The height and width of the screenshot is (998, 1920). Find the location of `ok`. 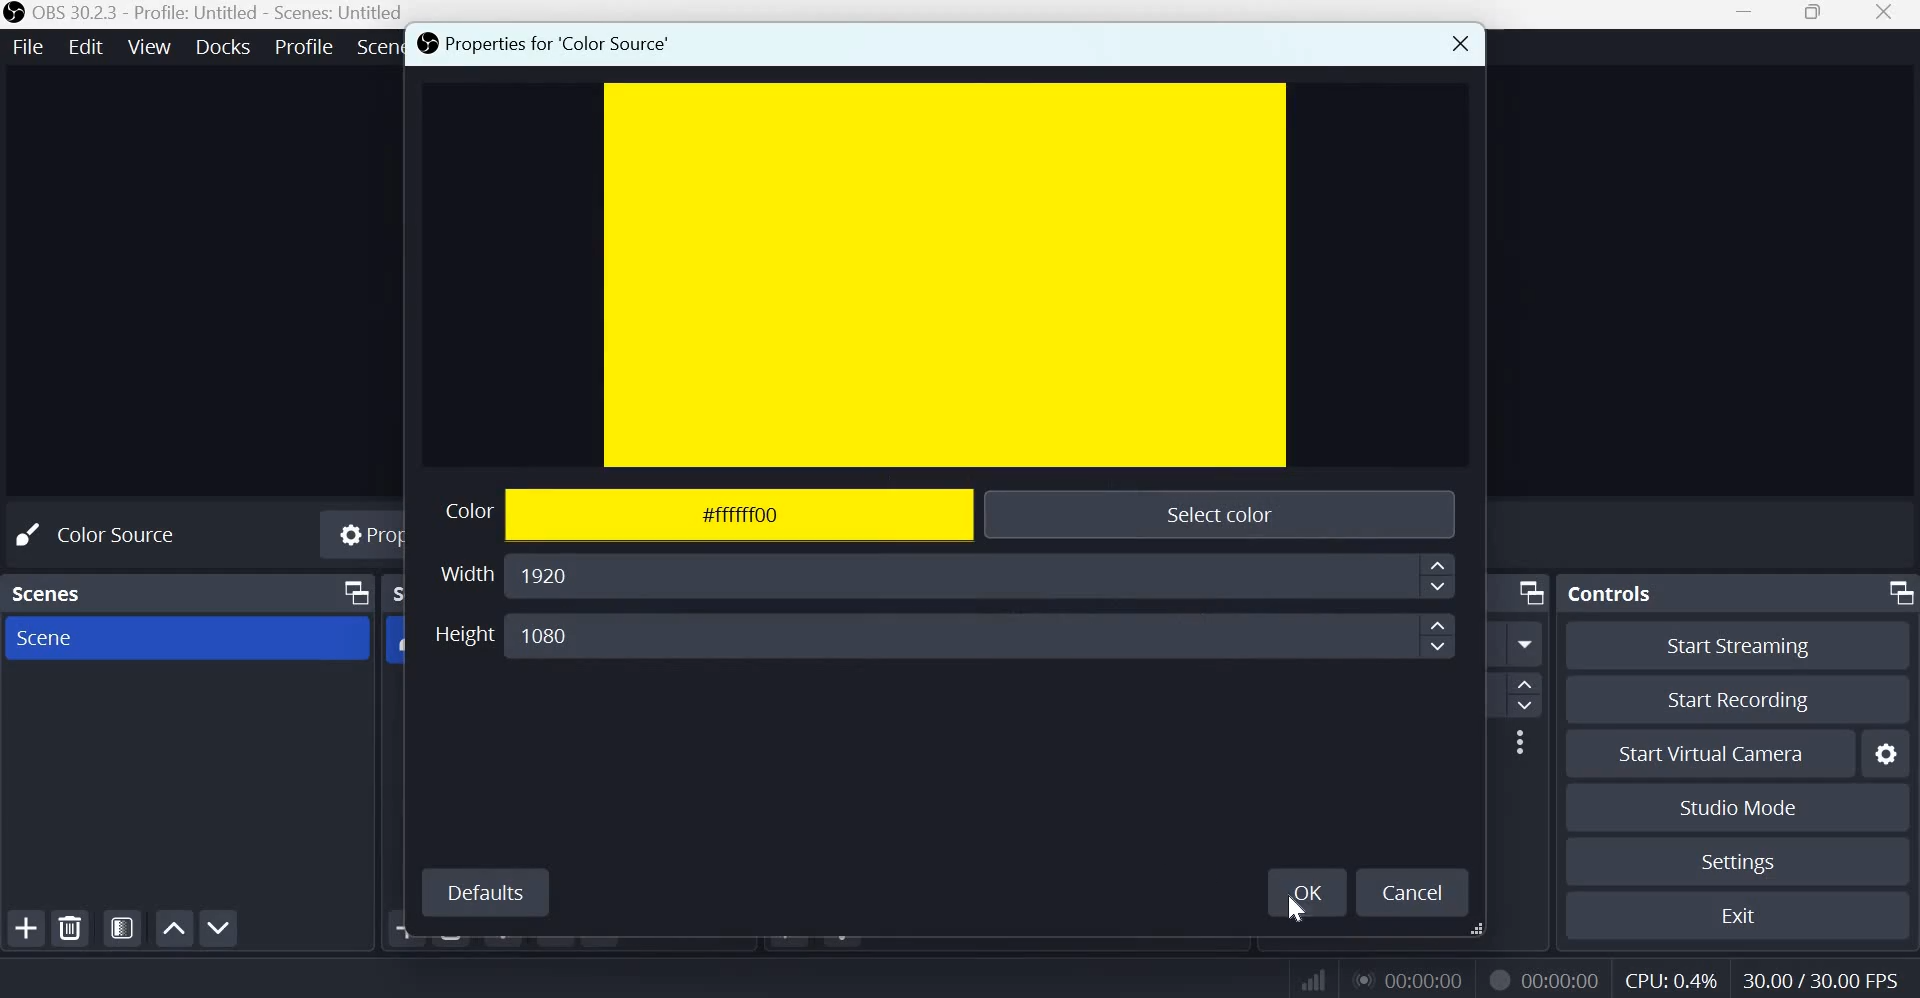

ok is located at coordinates (1309, 889).